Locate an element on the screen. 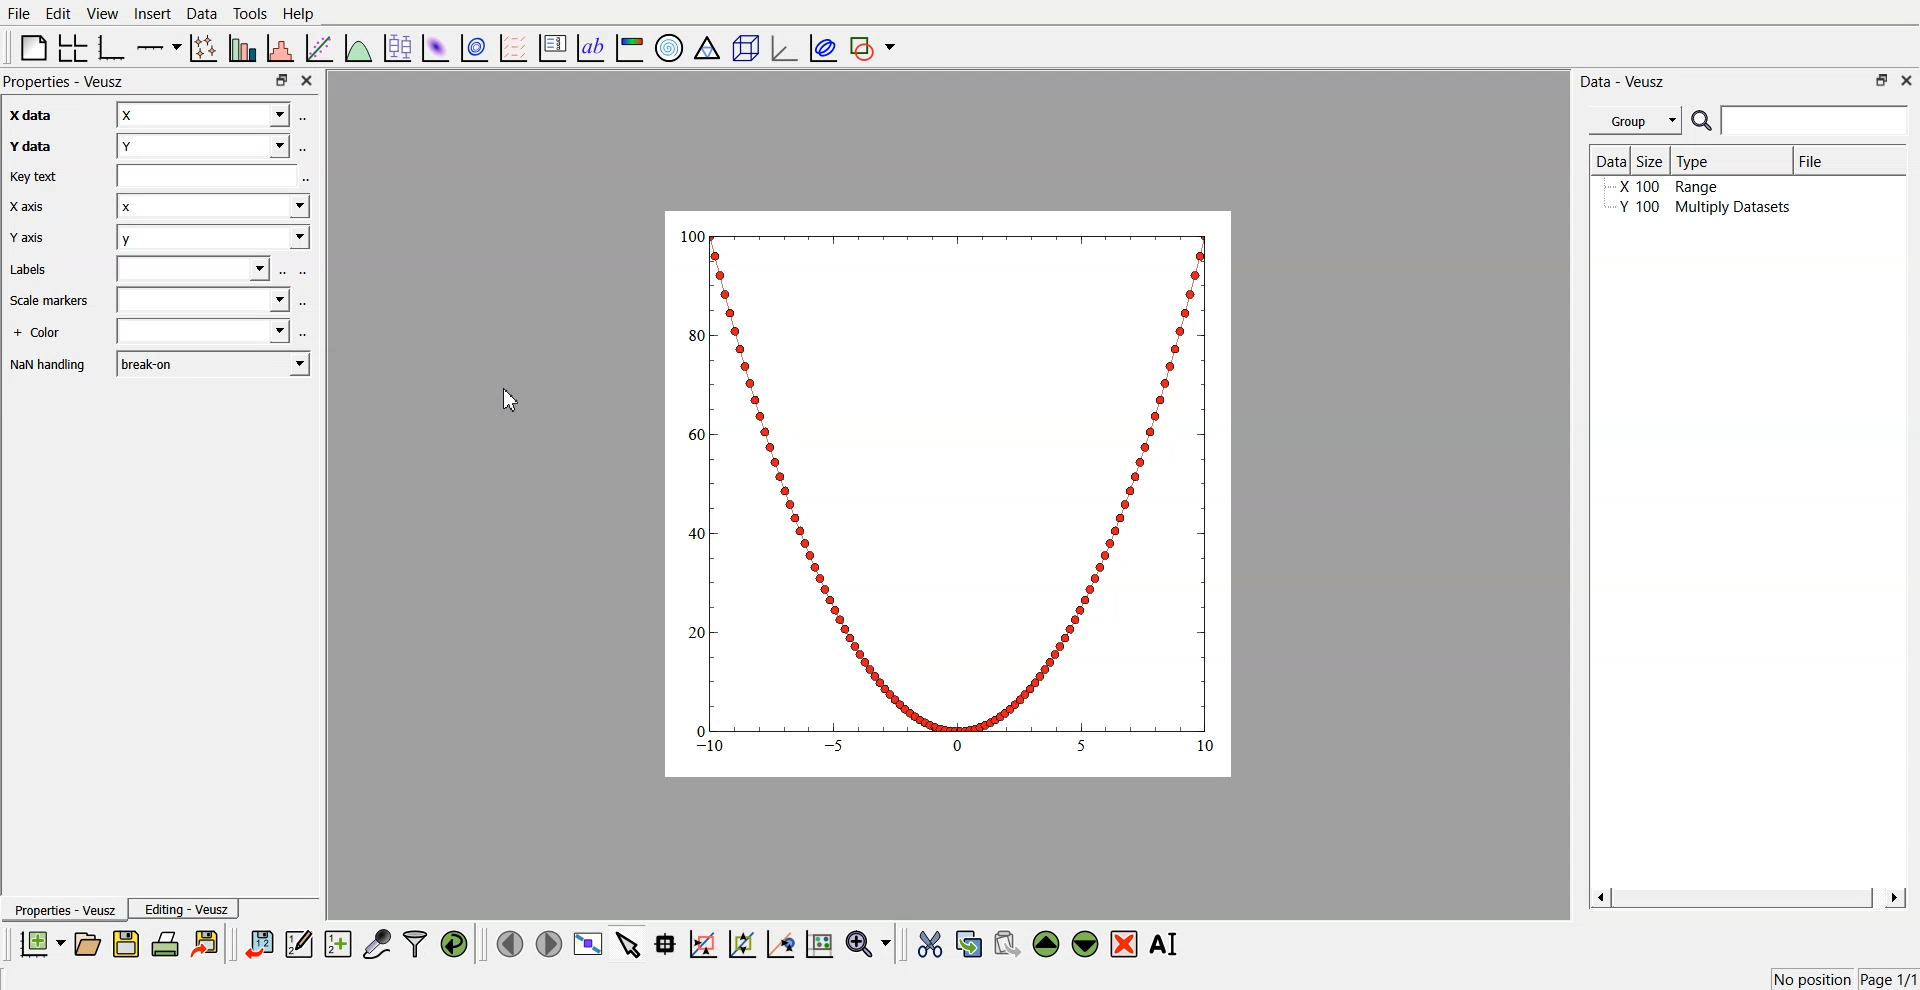  move the selected widgets up is located at coordinates (1048, 945).